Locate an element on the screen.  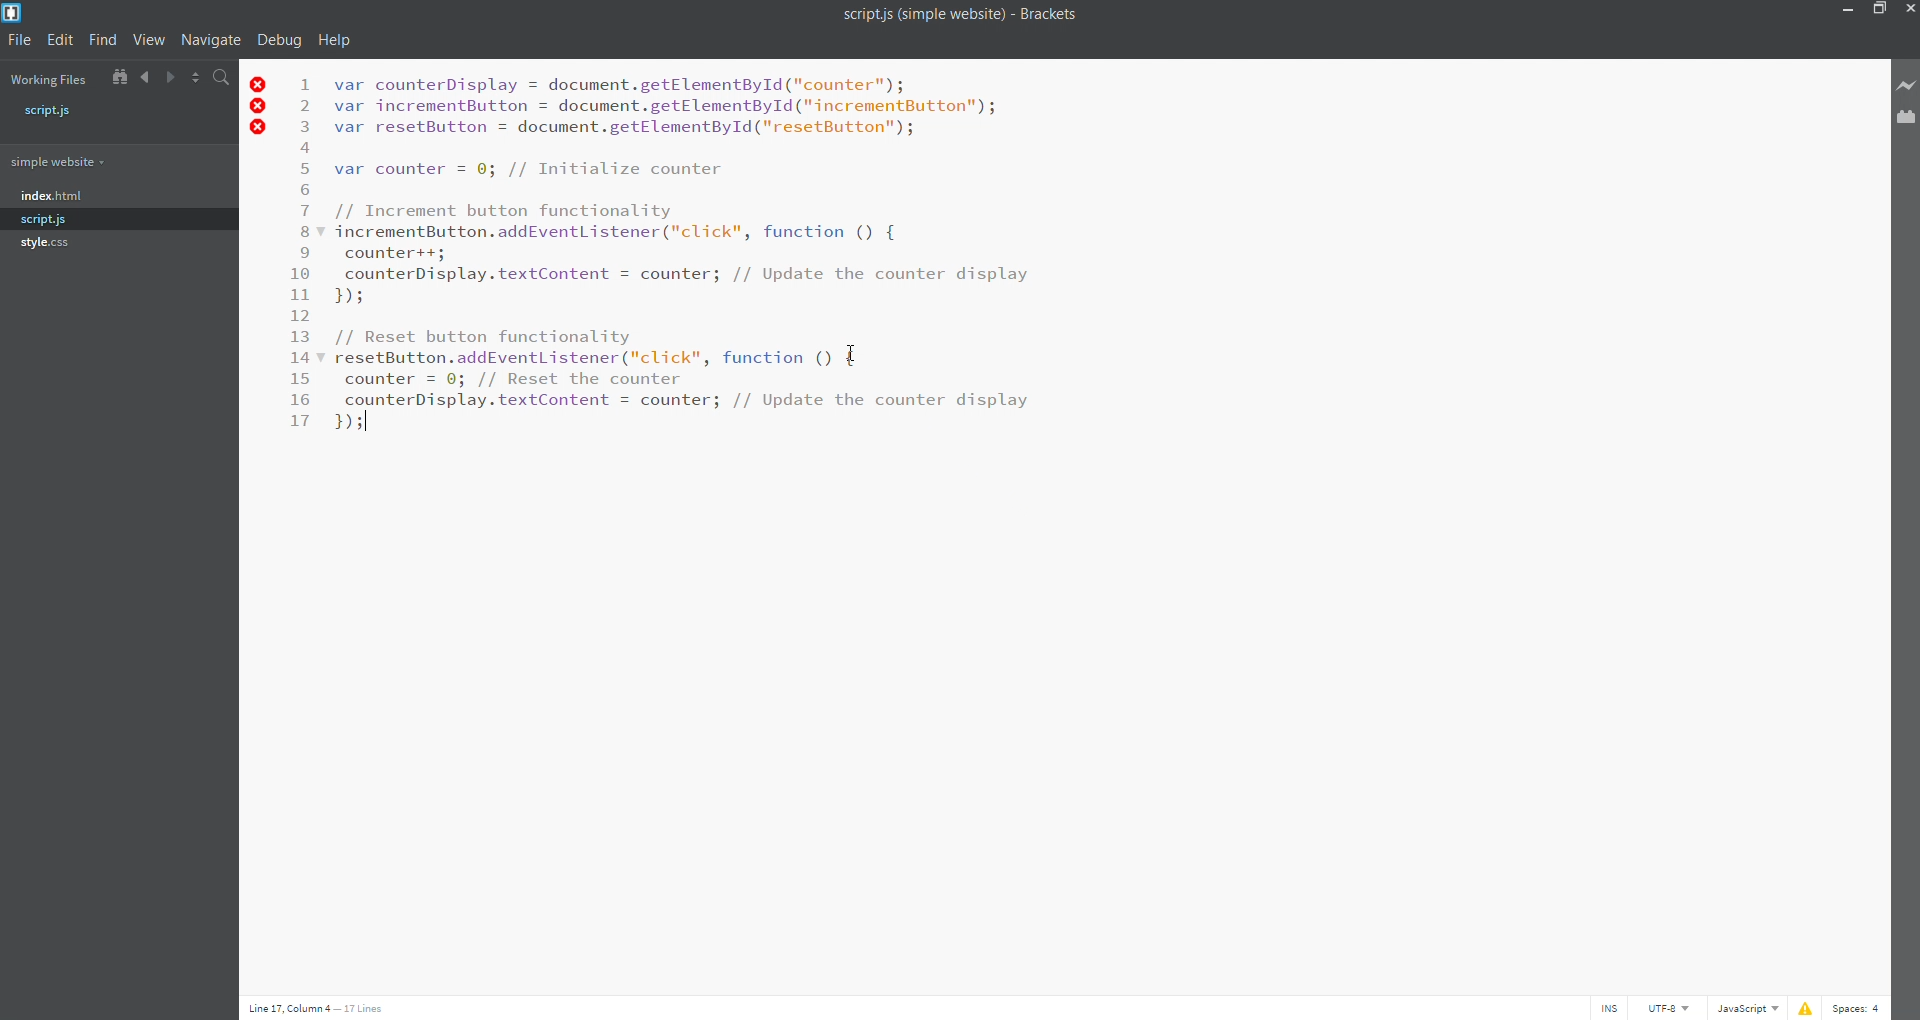
navigate backward is located at coordinates (144, 75).